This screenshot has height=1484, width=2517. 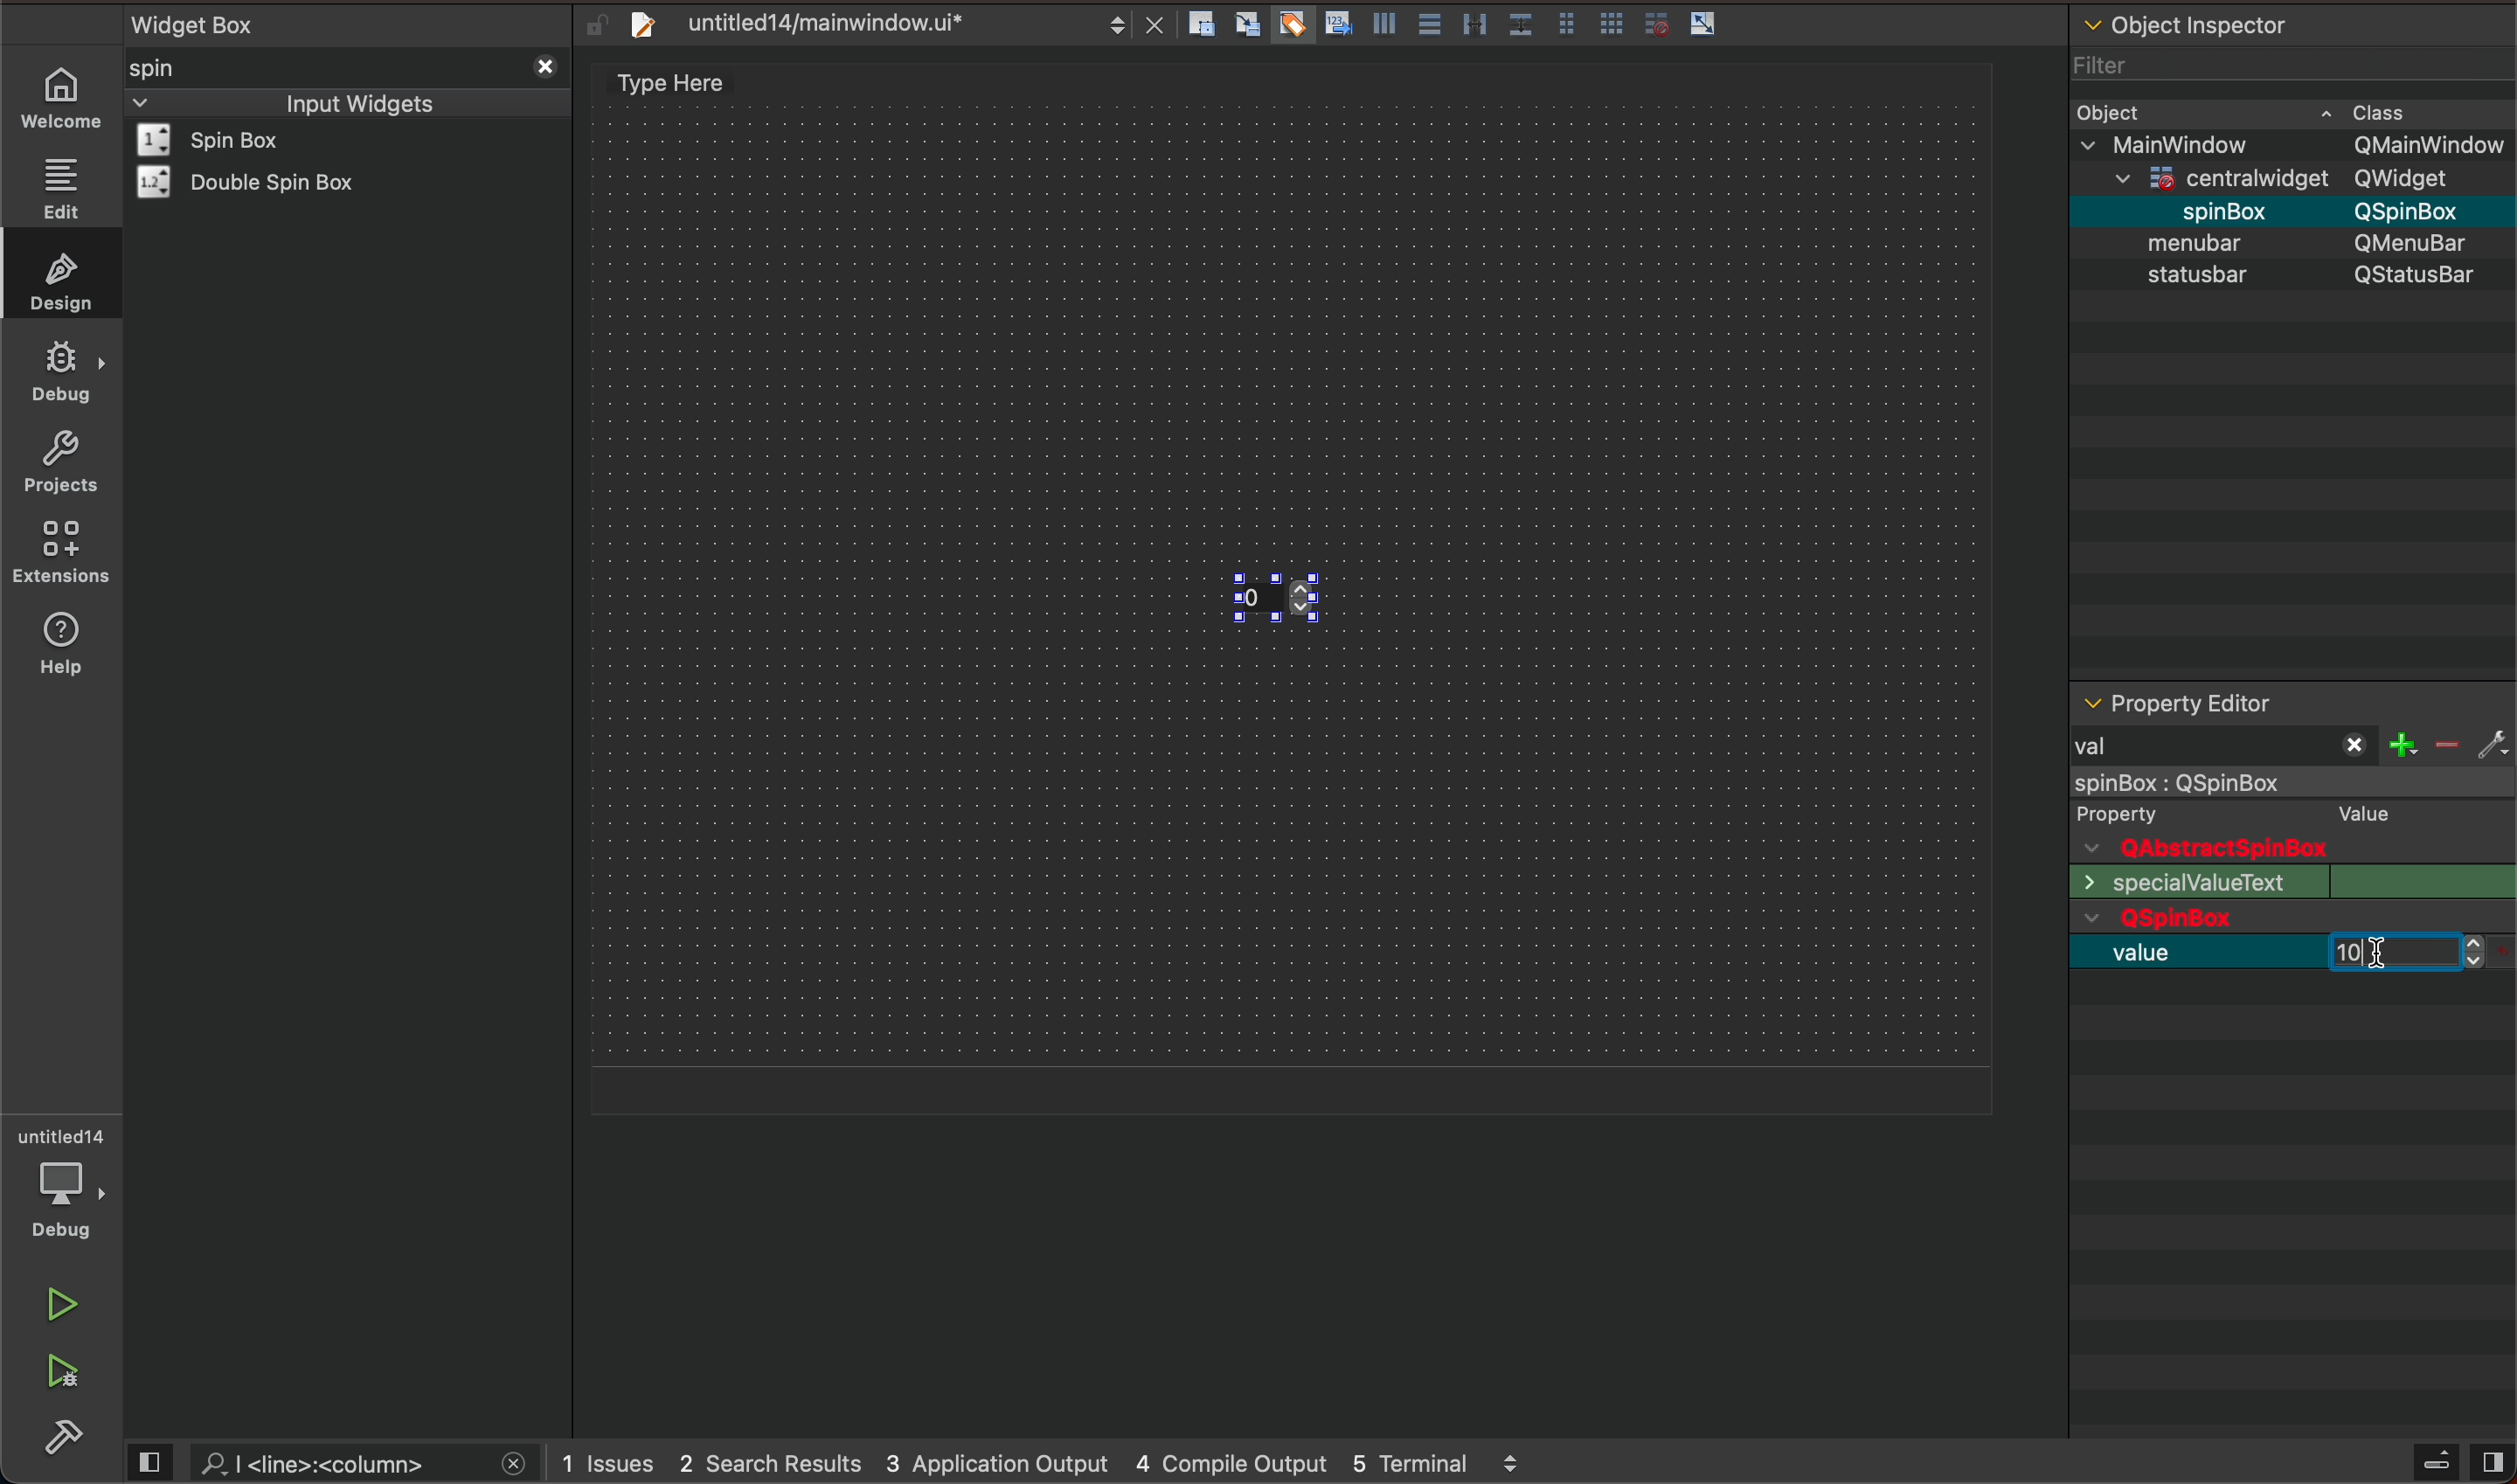 What do you see at coordinates (2201, 143) in the screenshot?
I see `` at bounding box center [2201, 143].